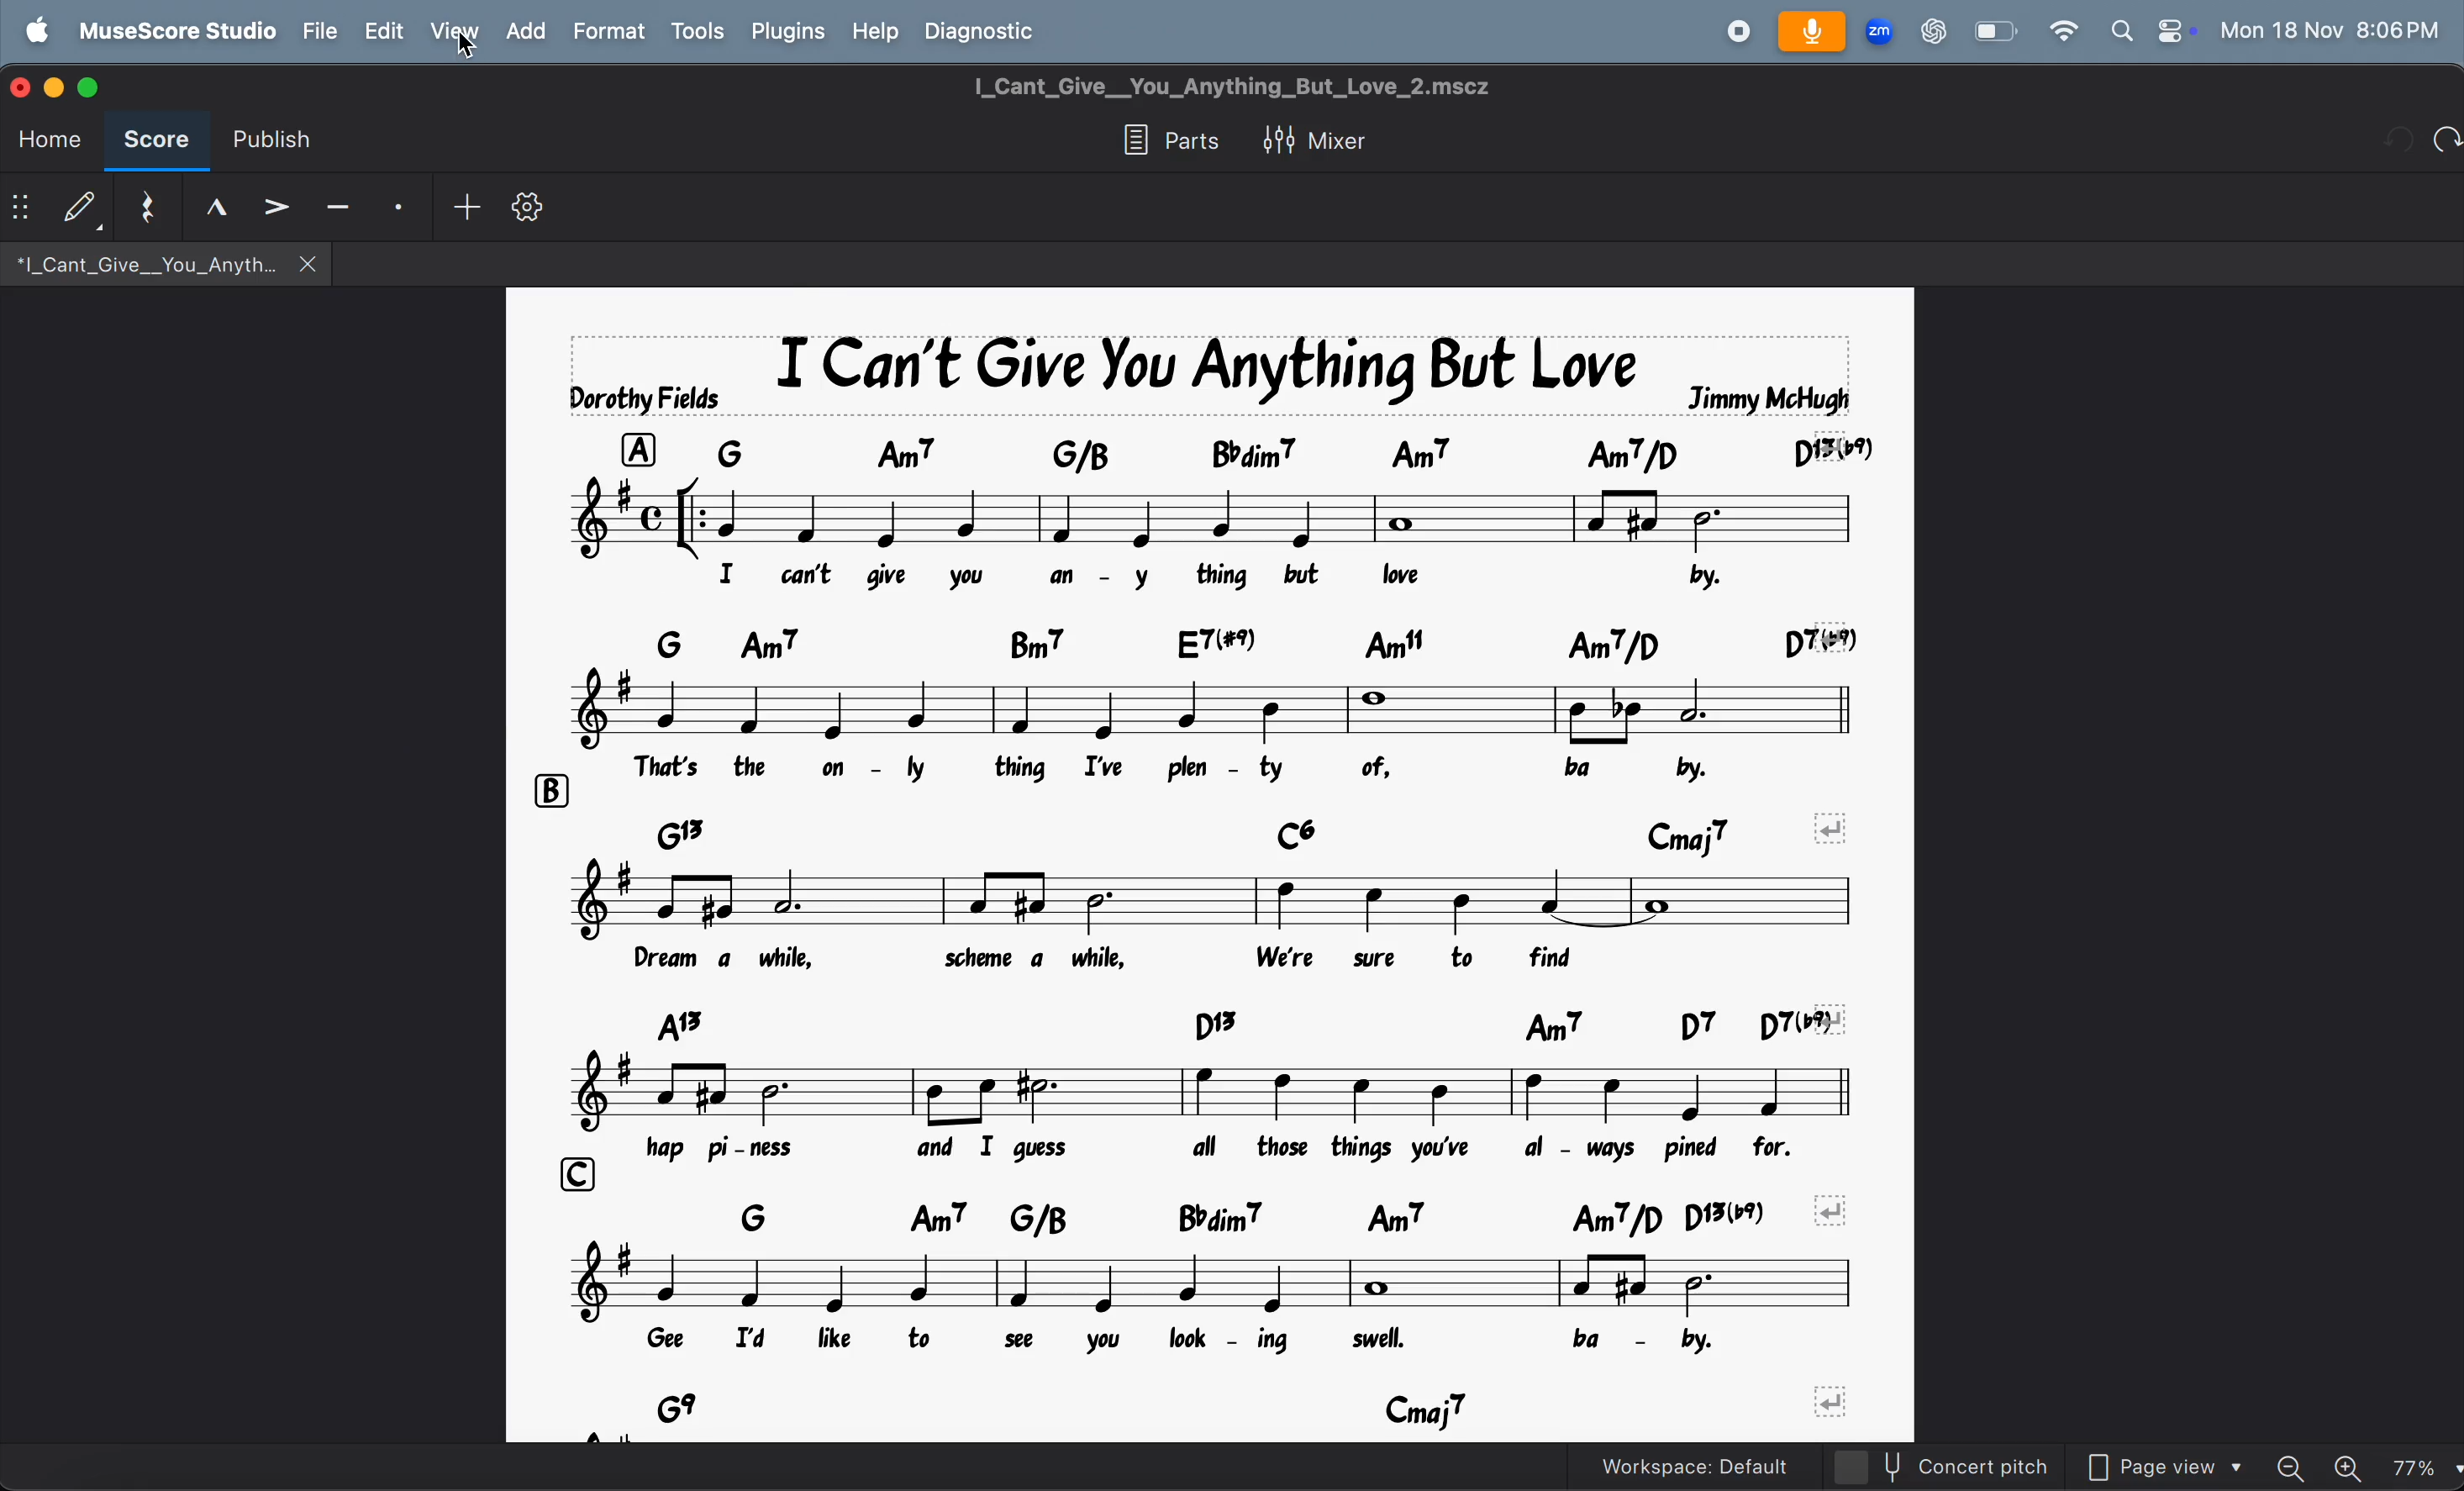 This screenshot has height=1491, width=2464. Describe the element at coordinates (2061, 34) in the screenshot. I see `wifi` at that location.